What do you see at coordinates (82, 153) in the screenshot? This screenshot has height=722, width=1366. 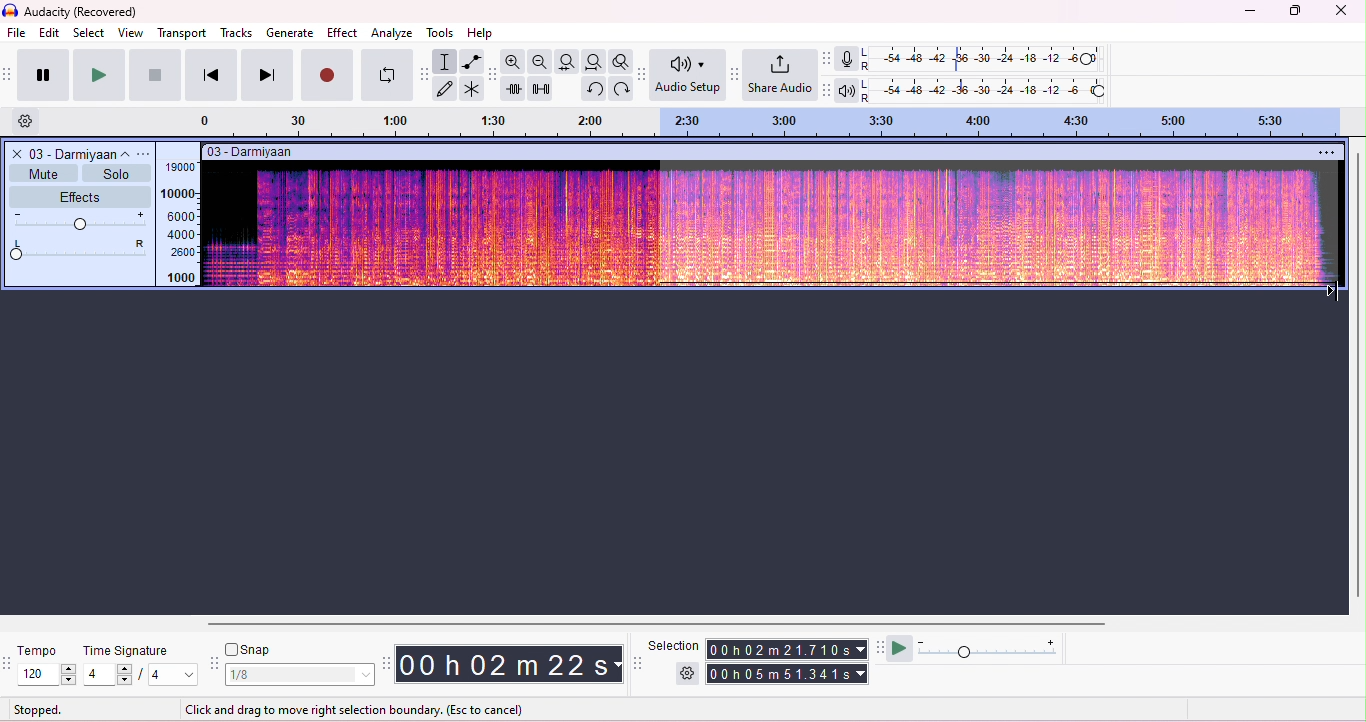 I see `track name` at bounding box center [82, 153].